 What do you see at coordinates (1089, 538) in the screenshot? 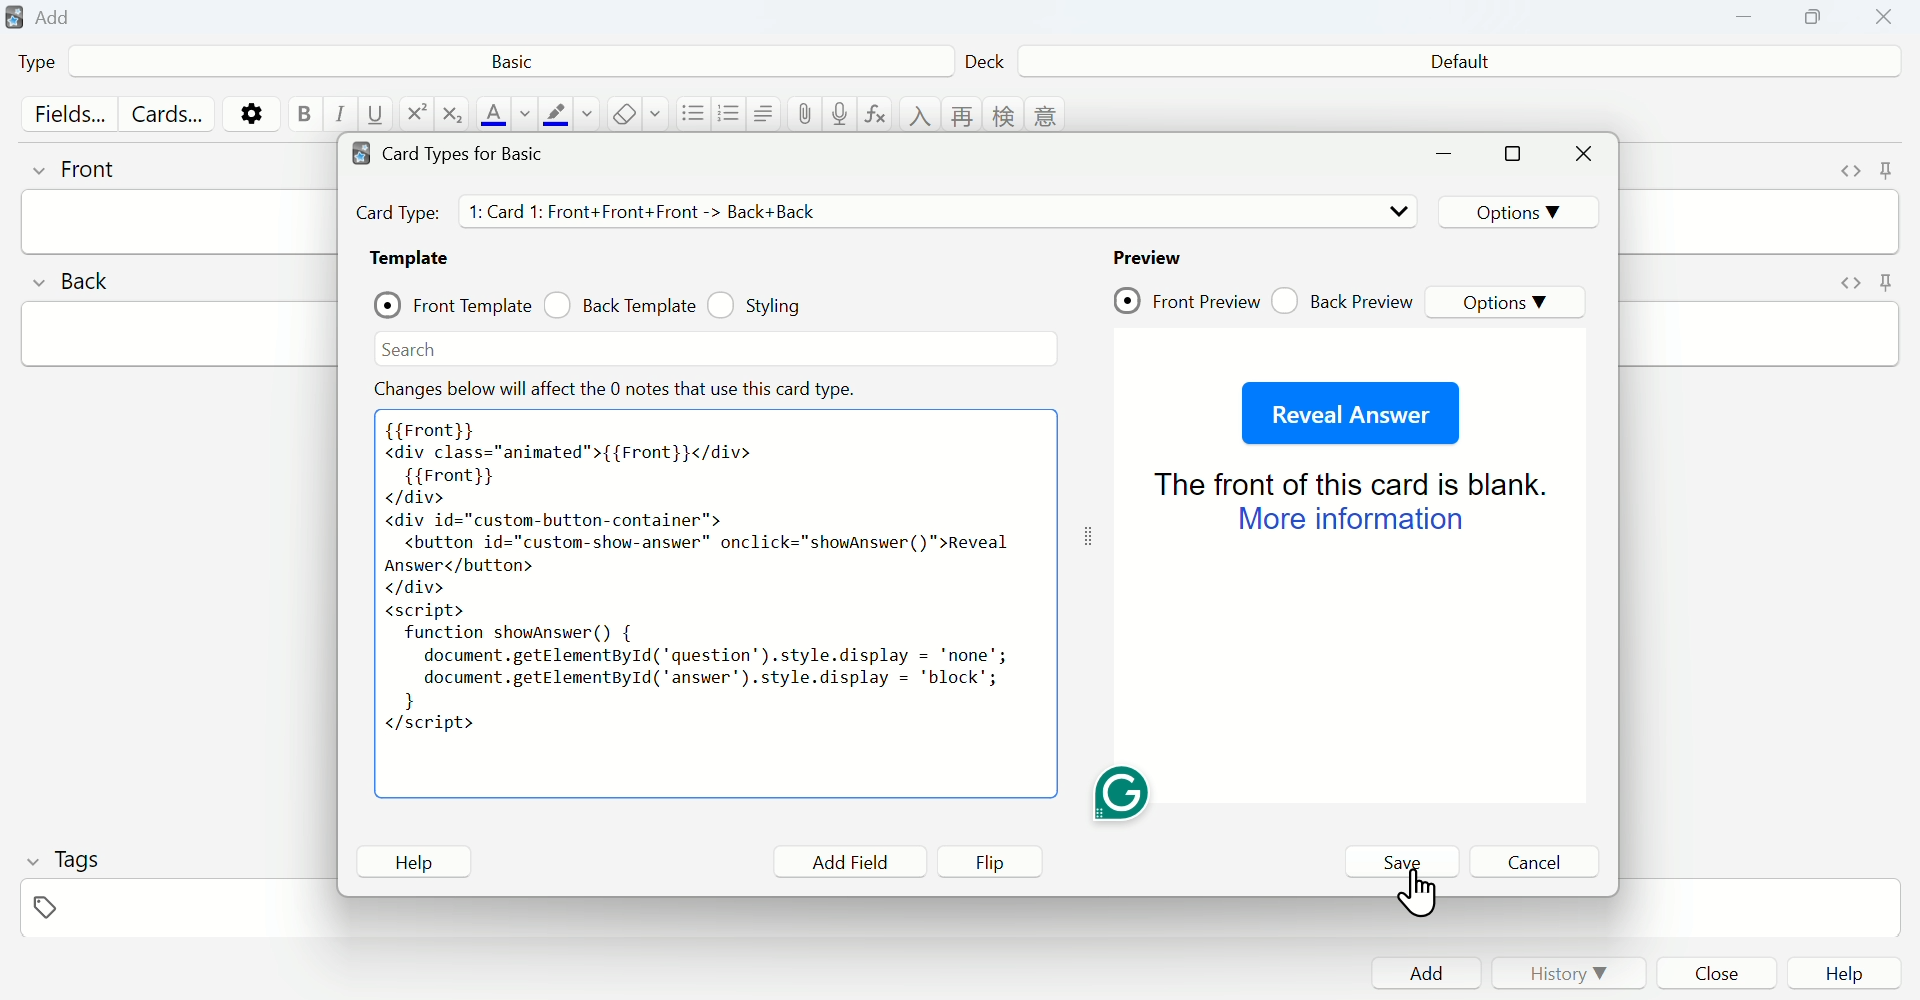
I see `toggle expand/contract` at bounding box center [1089, 538].